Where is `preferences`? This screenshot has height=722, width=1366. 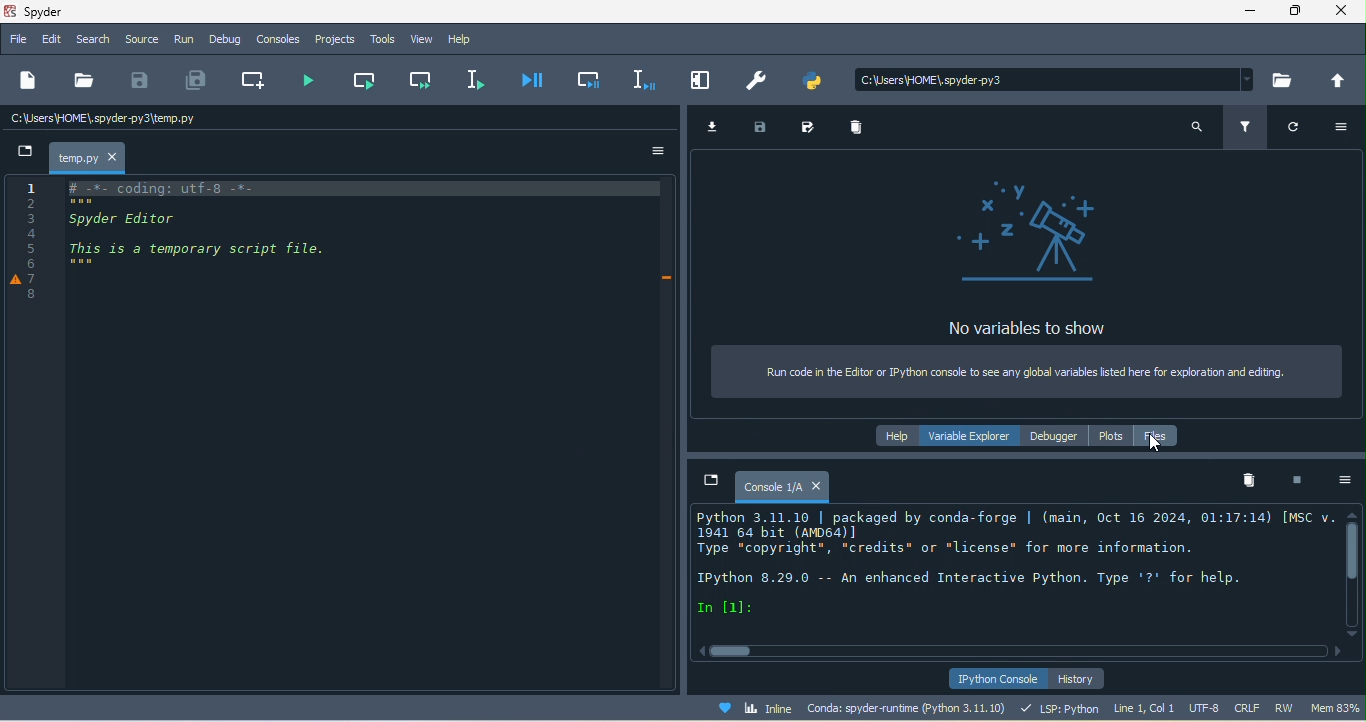 preferences is located at coordinates (759, 80).